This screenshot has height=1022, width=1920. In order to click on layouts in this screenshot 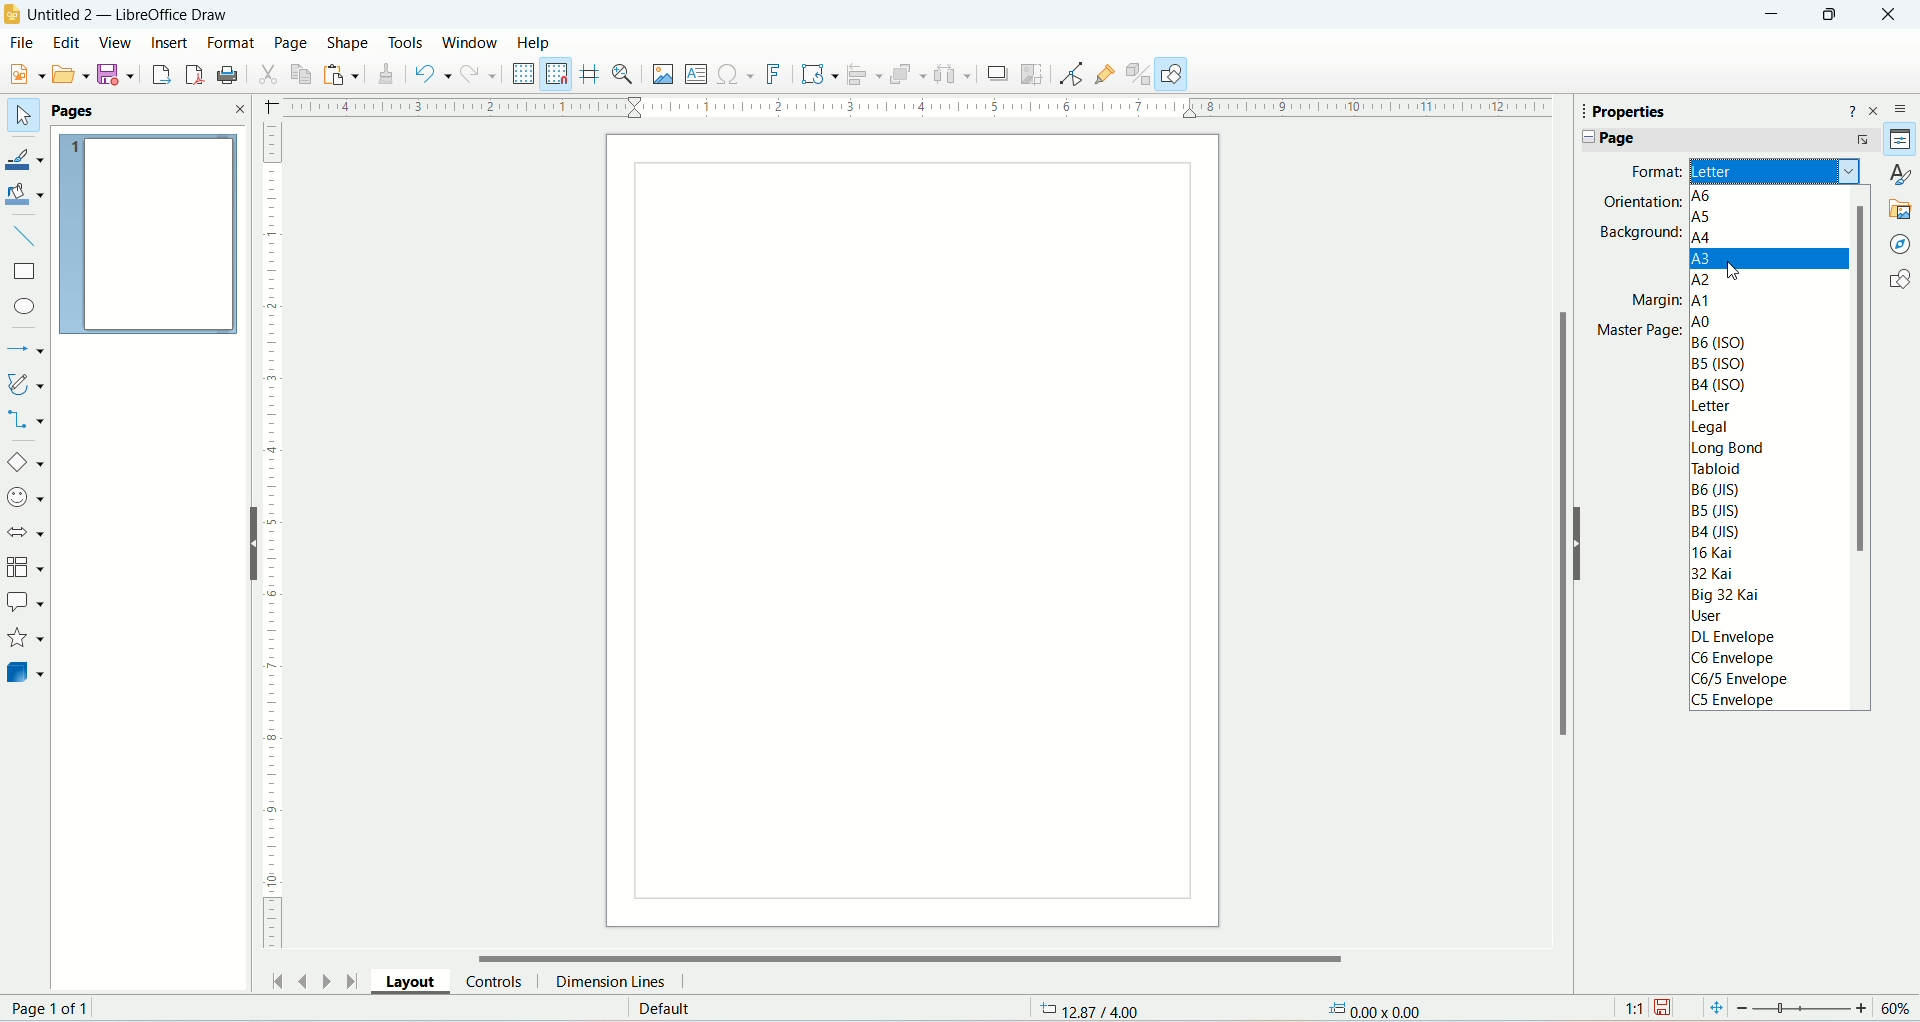, I will do `click(416, 981)`.